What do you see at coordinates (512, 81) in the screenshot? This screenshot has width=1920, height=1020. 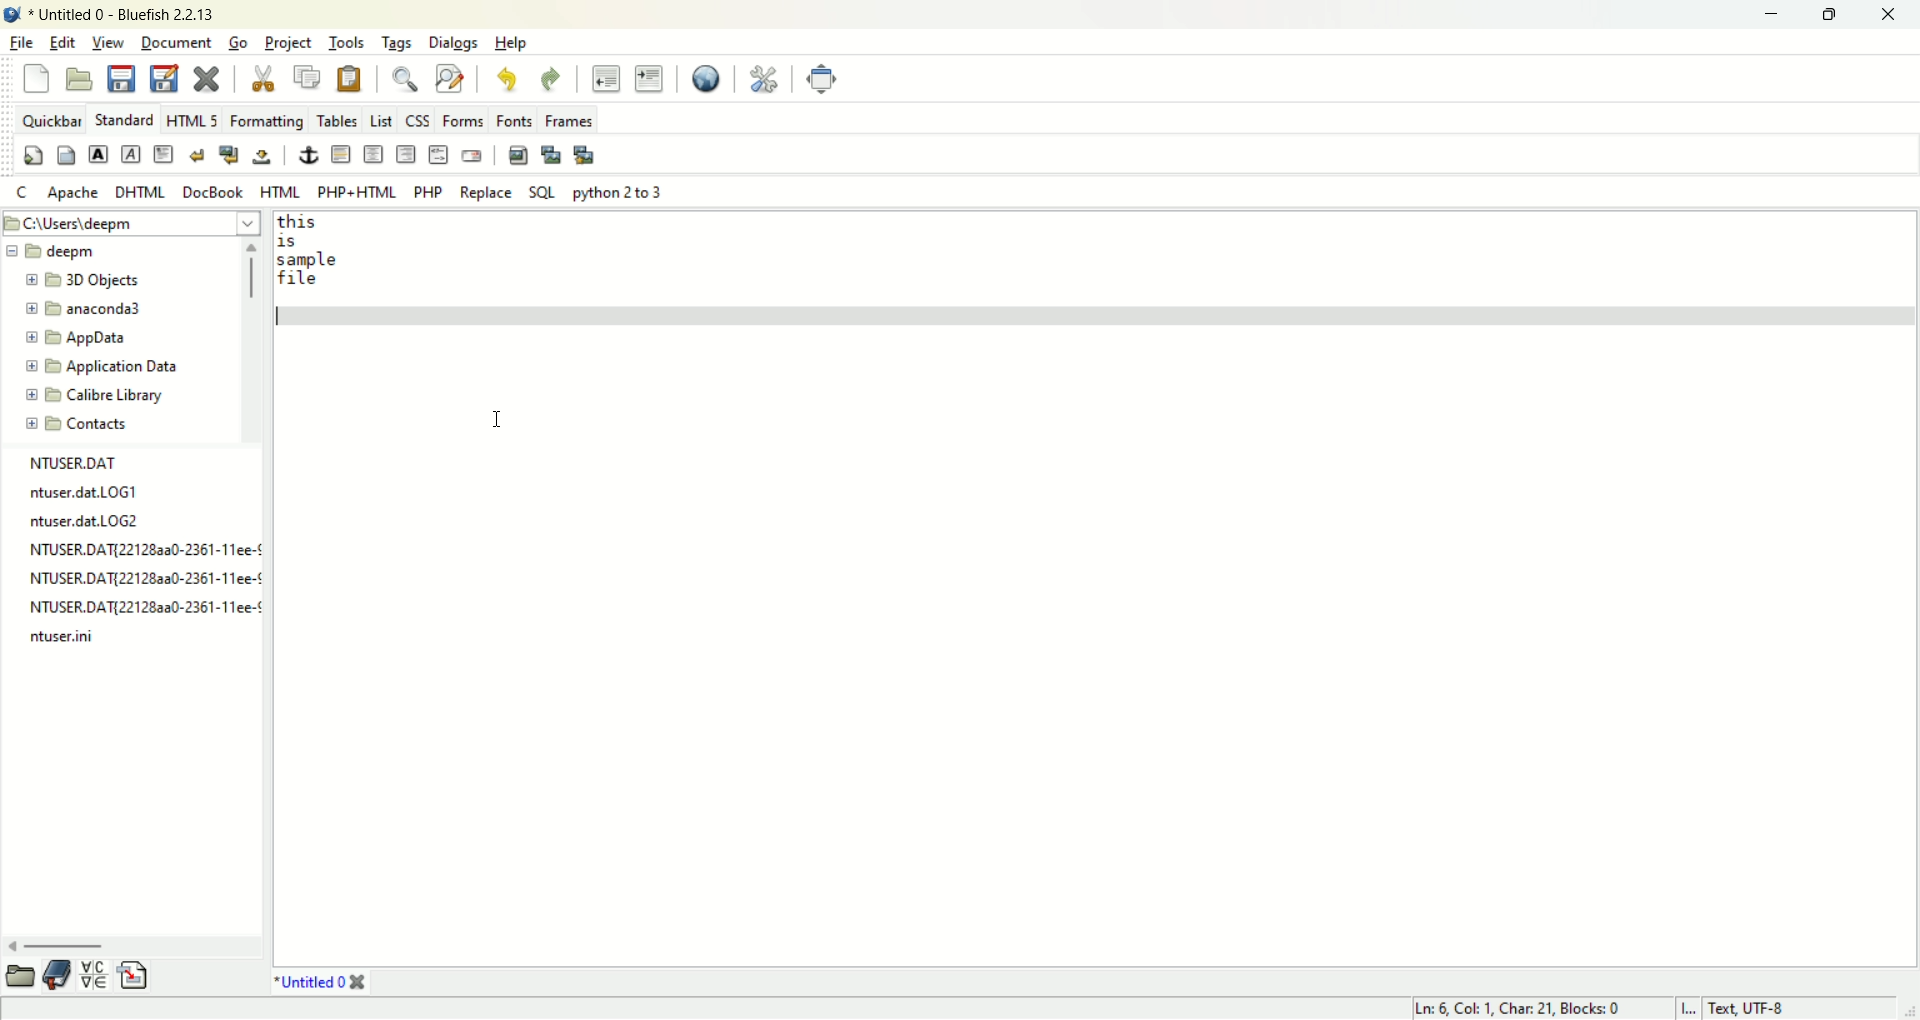 I see `undo` at bounding box center [512, 81].